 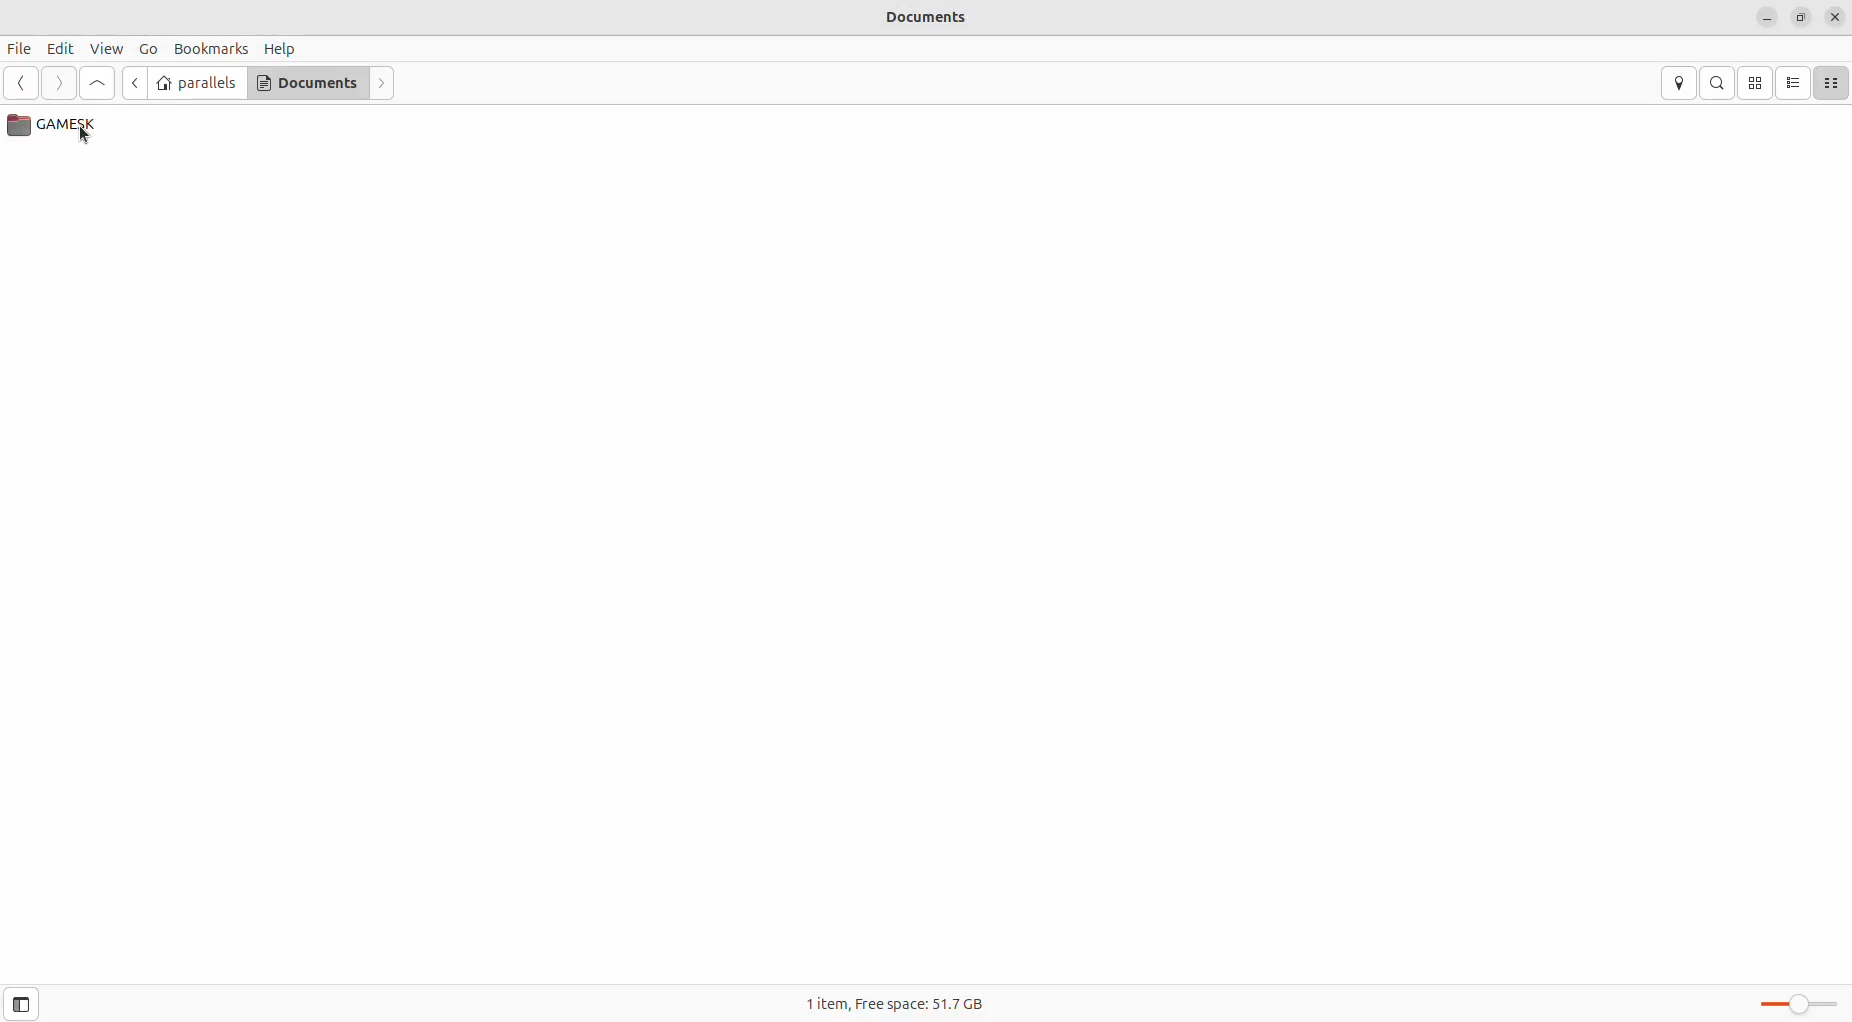 I want to click on location, so click(x=1680, y=85).